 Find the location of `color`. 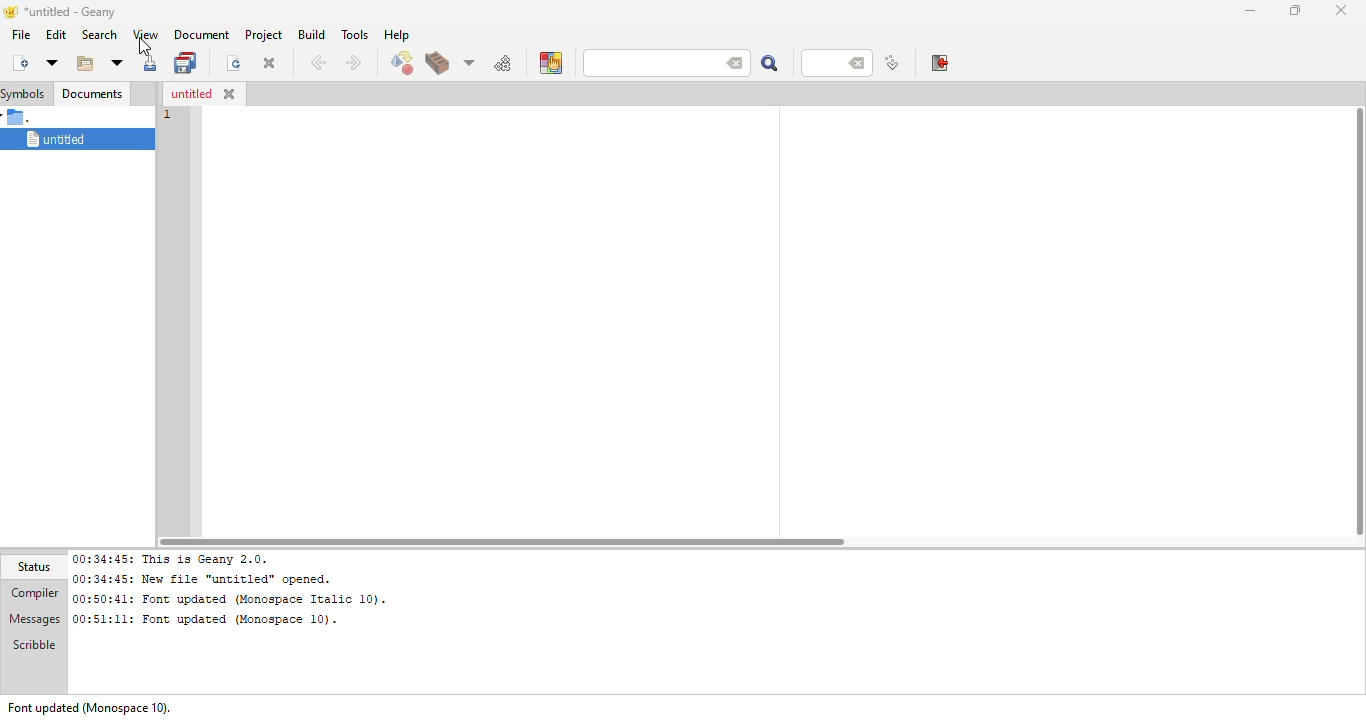

color is located at coordinates (550, 63).